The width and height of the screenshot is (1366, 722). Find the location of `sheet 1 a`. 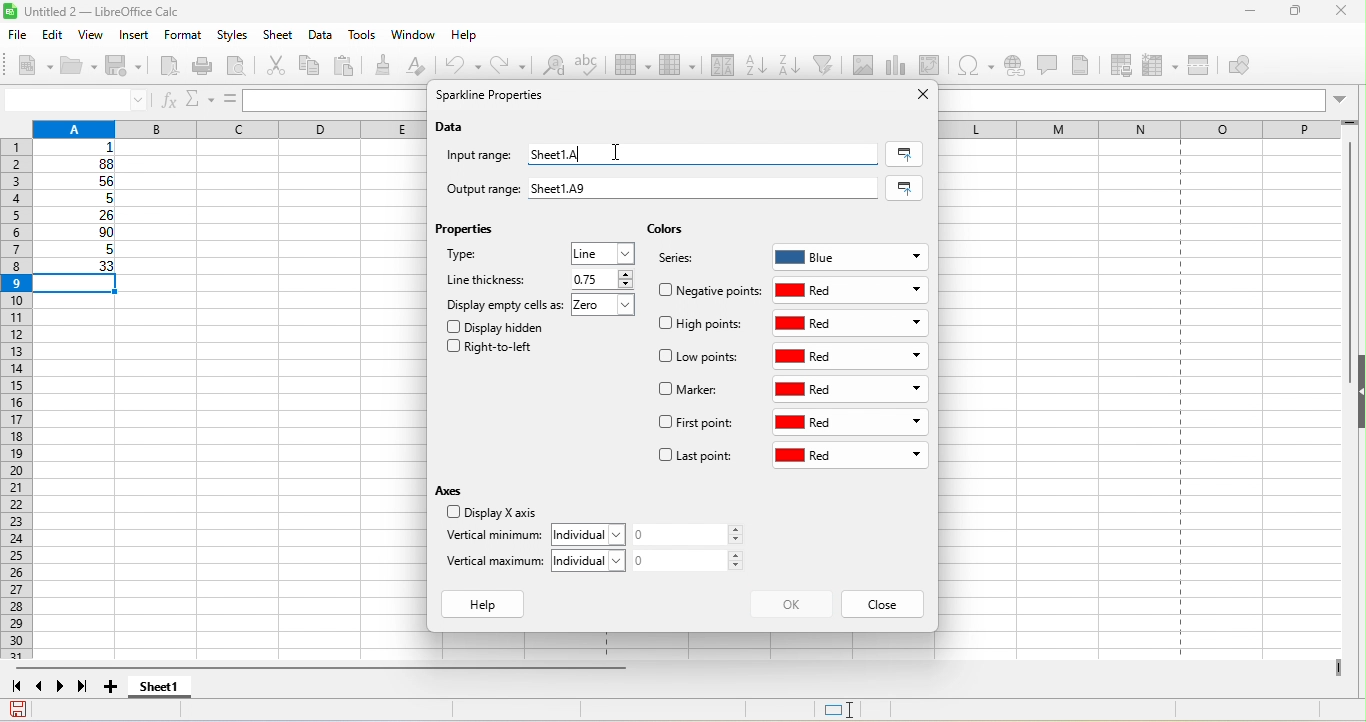

sheet 1 a is located at coordinates (705, 153).